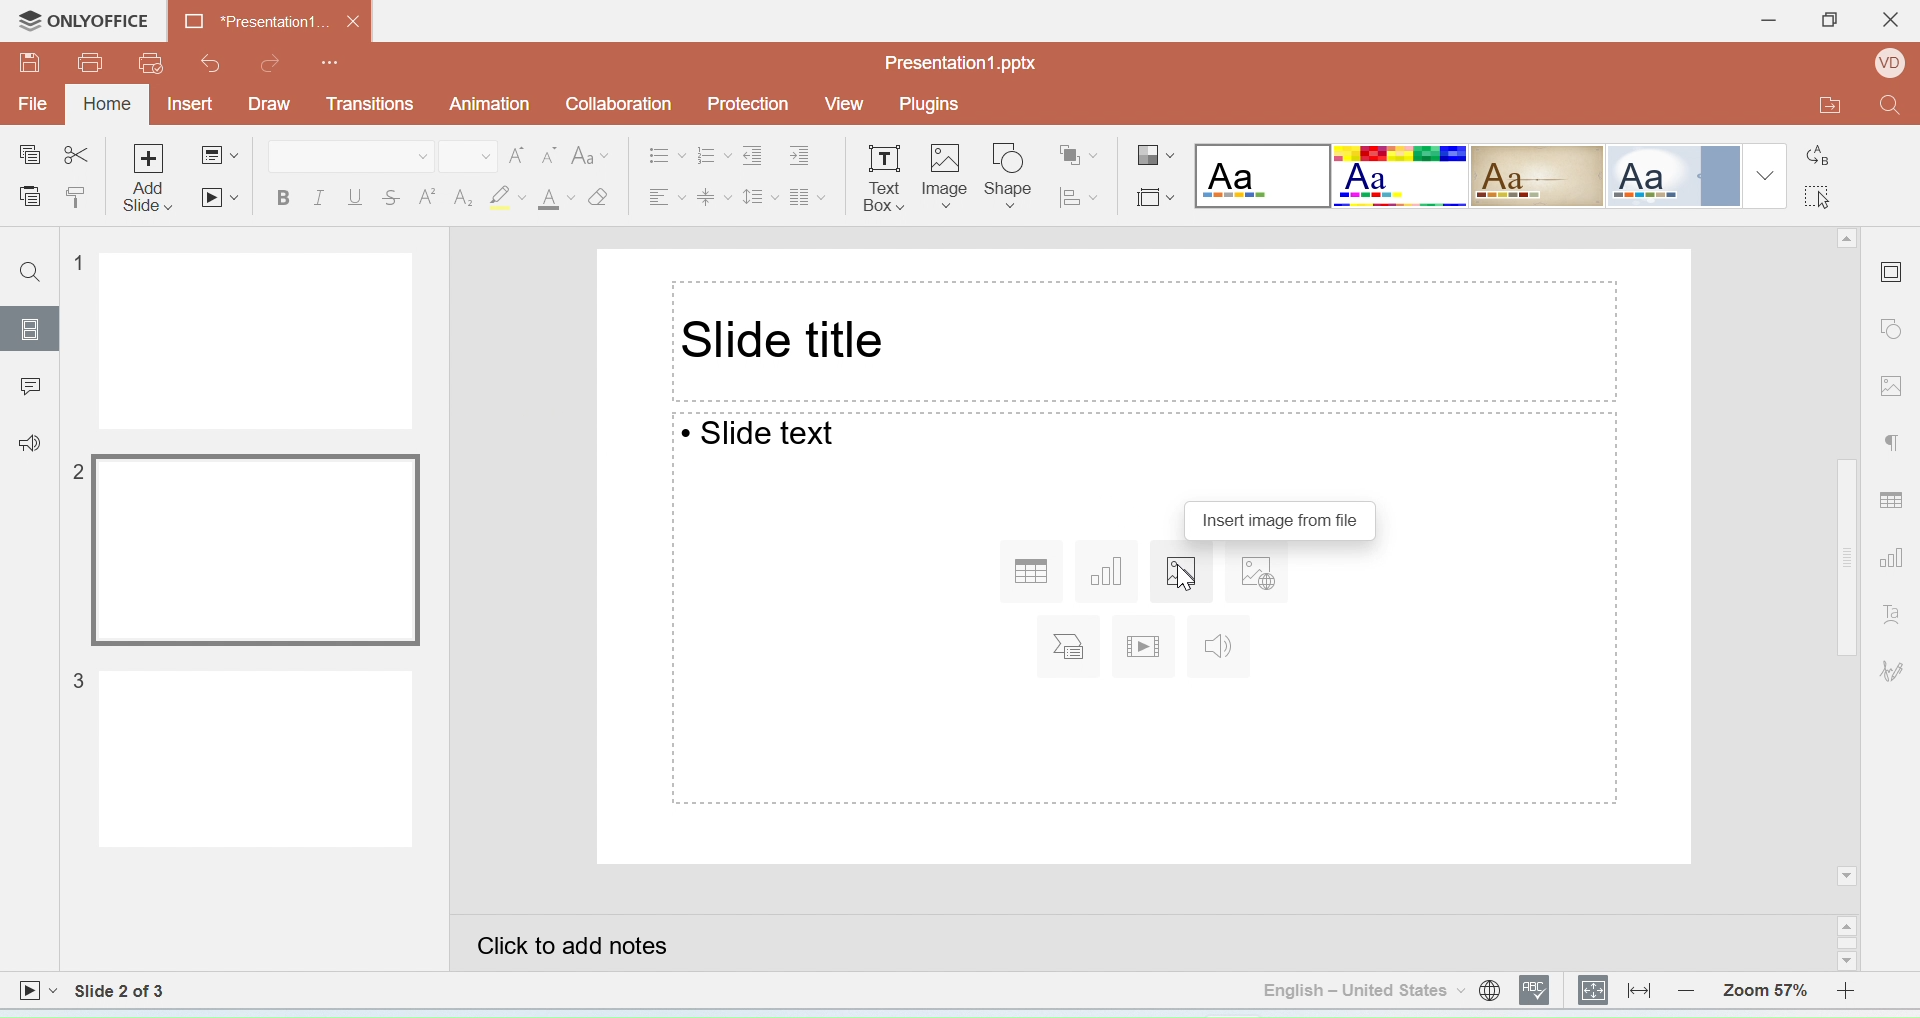  Describe the element at coordinates (1537, 990) in the screenshot. I see `Spell checking` at that location.